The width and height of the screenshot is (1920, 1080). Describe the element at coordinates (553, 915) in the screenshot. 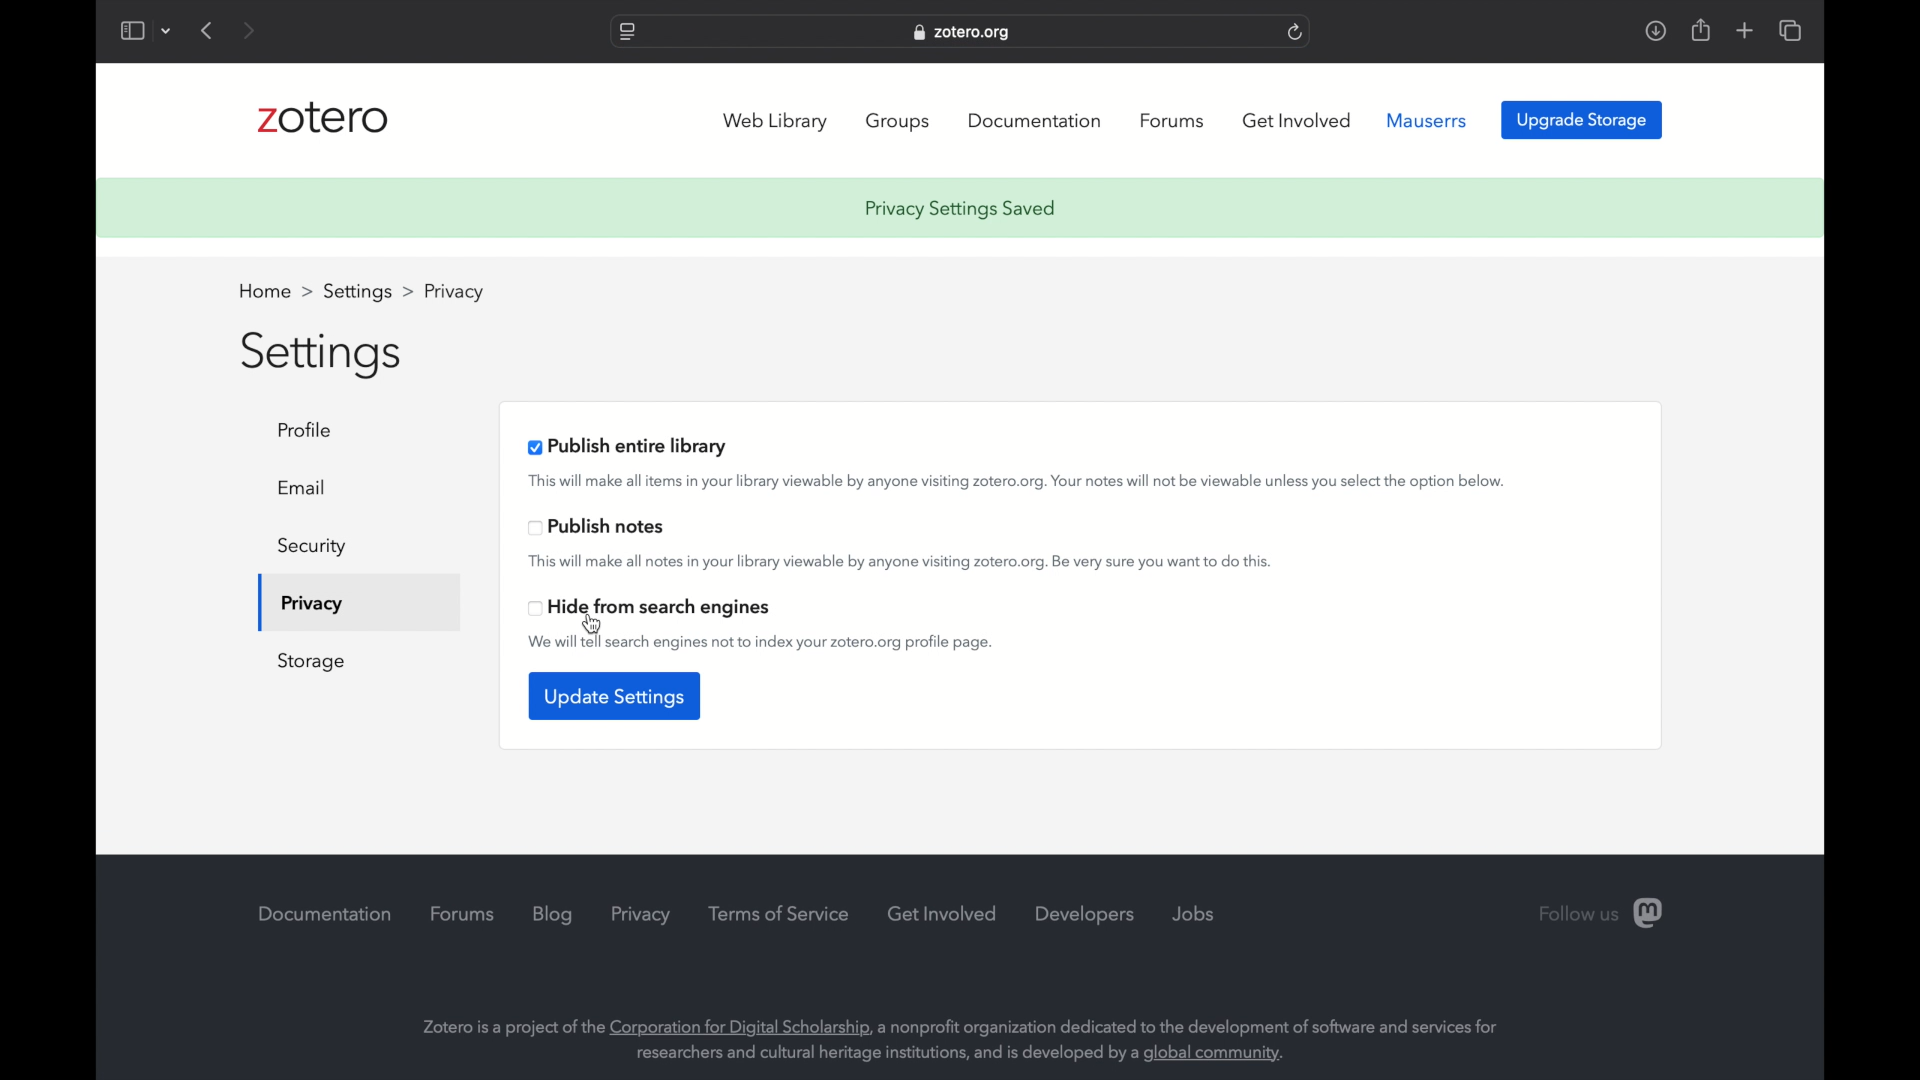

I see `blog` at that location.